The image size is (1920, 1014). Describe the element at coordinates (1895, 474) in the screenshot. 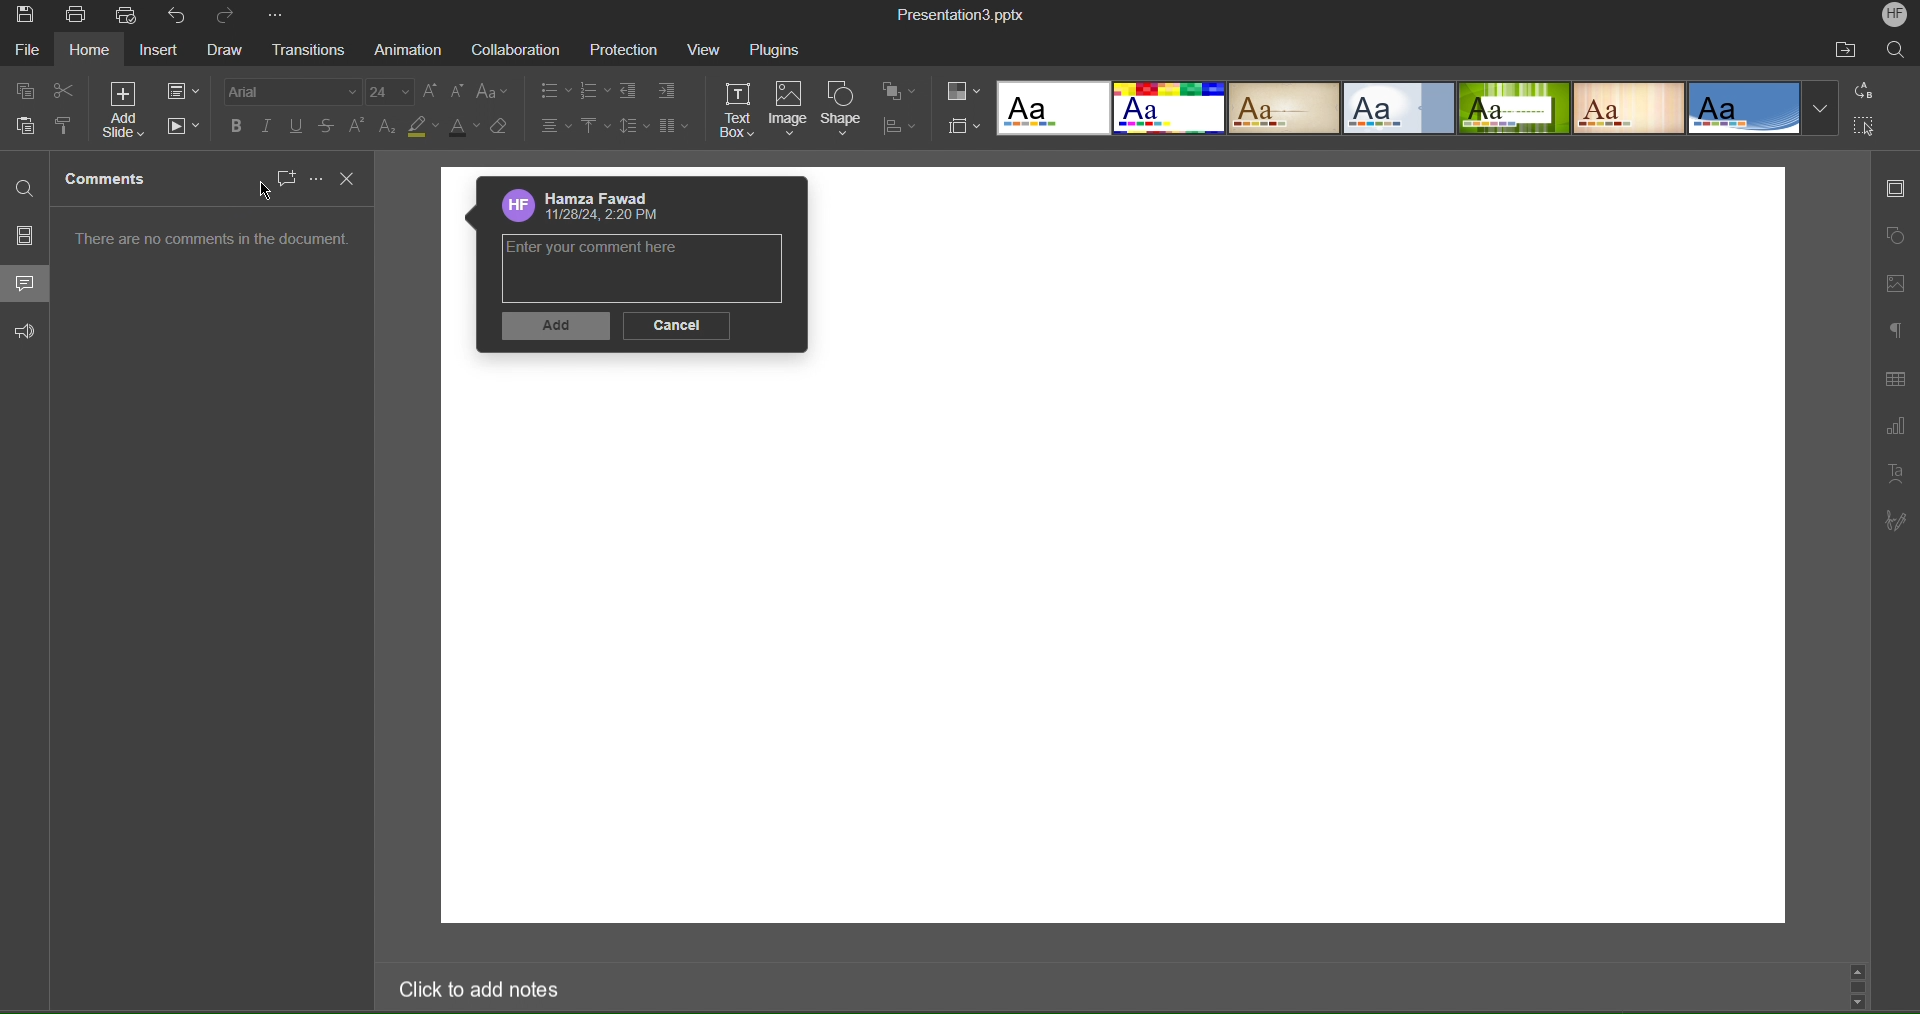

I see `Text Art` at that location.